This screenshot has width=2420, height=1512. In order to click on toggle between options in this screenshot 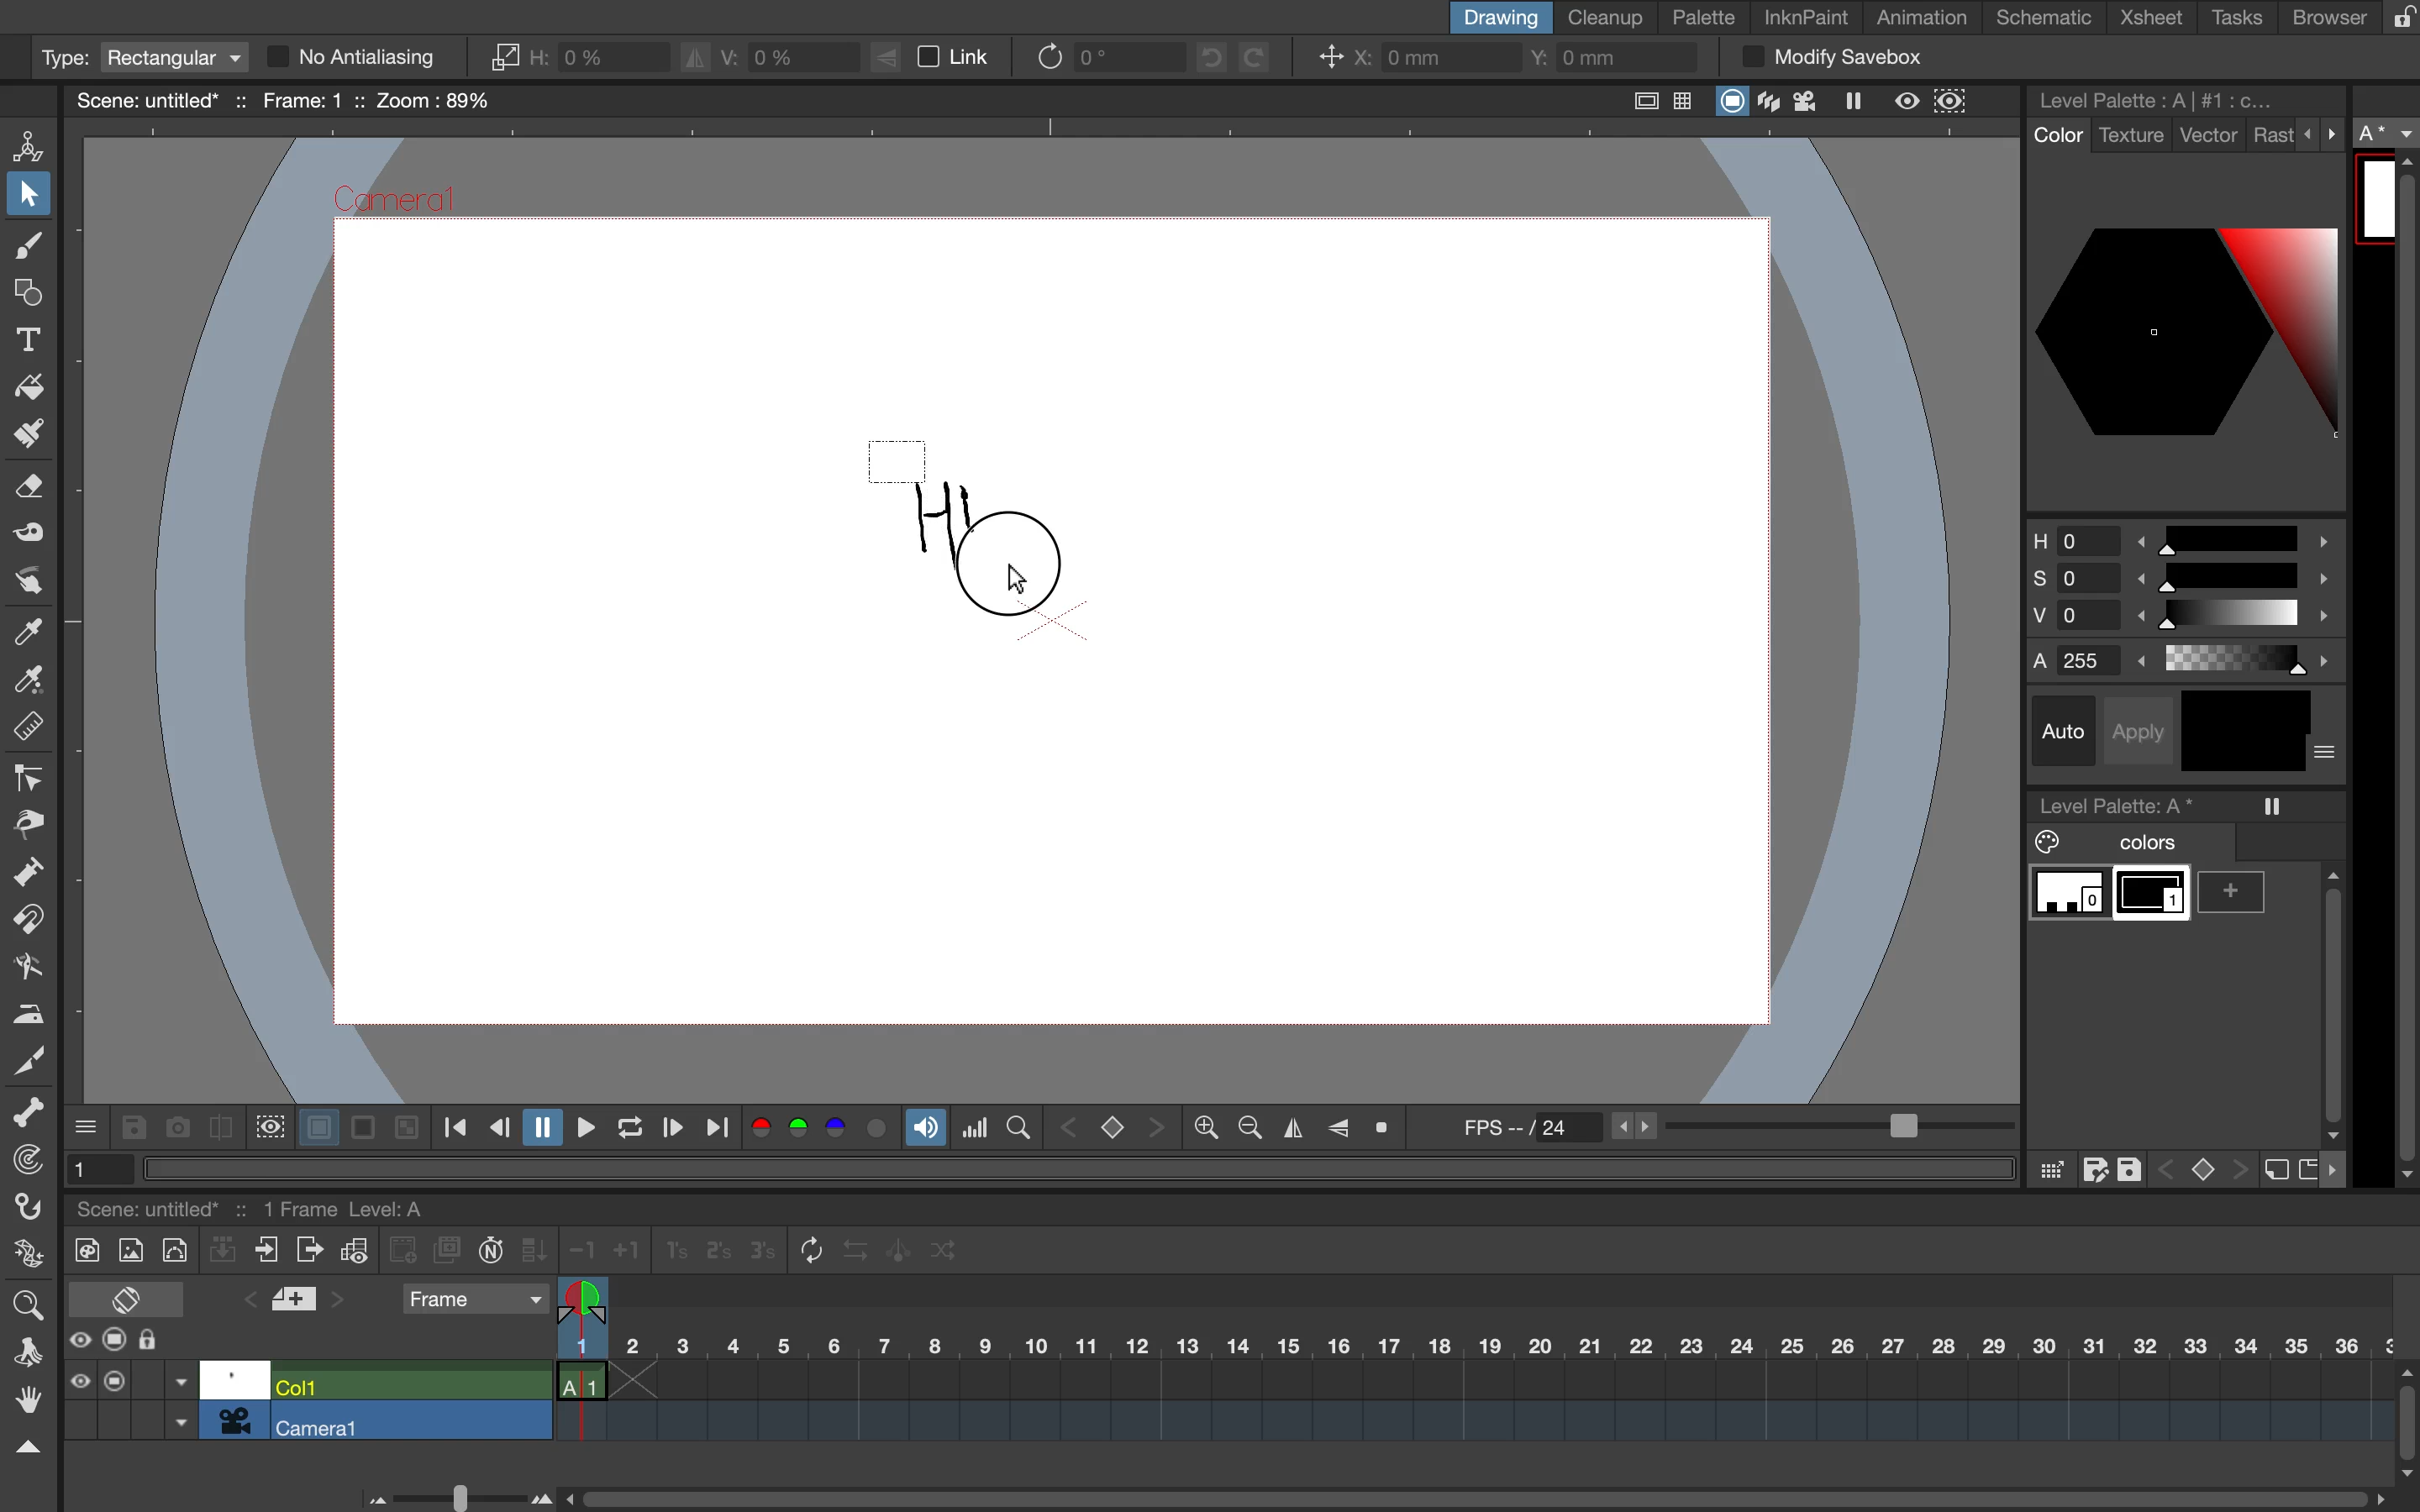, I will do `click(181, 1404)`.